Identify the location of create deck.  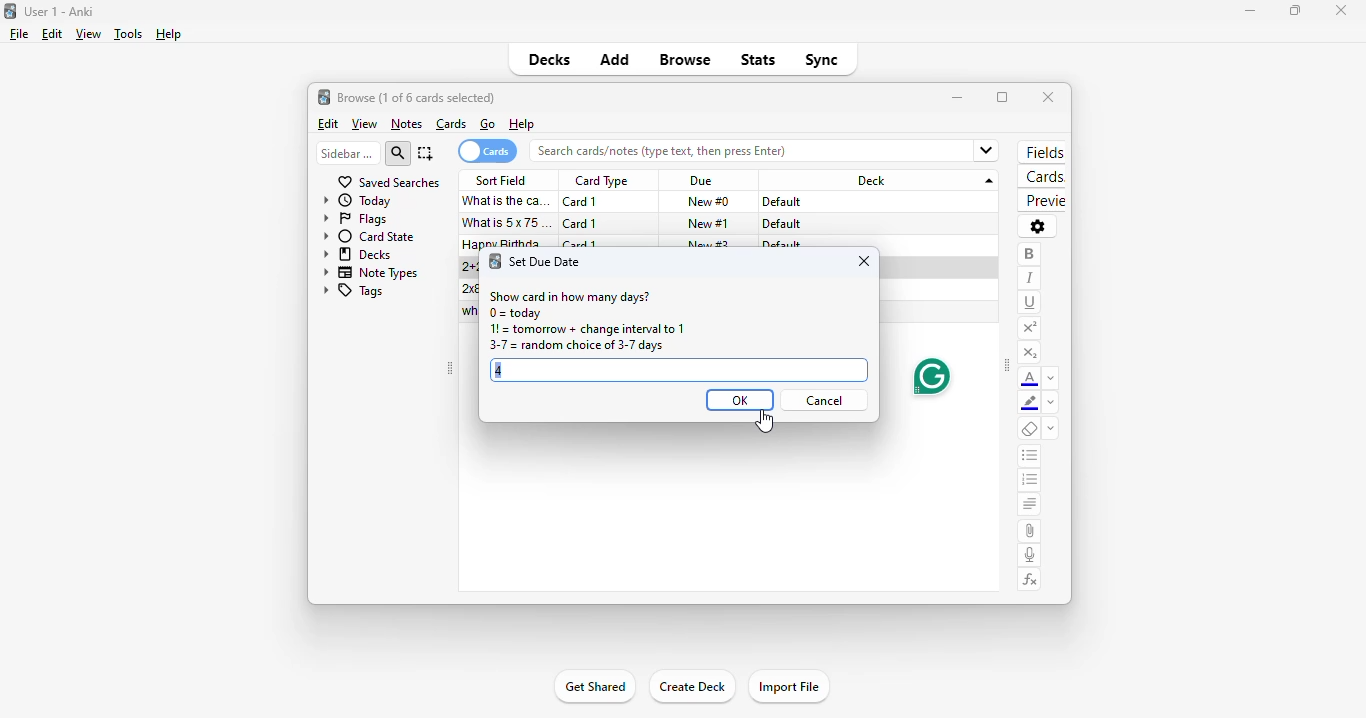
(692, 687).